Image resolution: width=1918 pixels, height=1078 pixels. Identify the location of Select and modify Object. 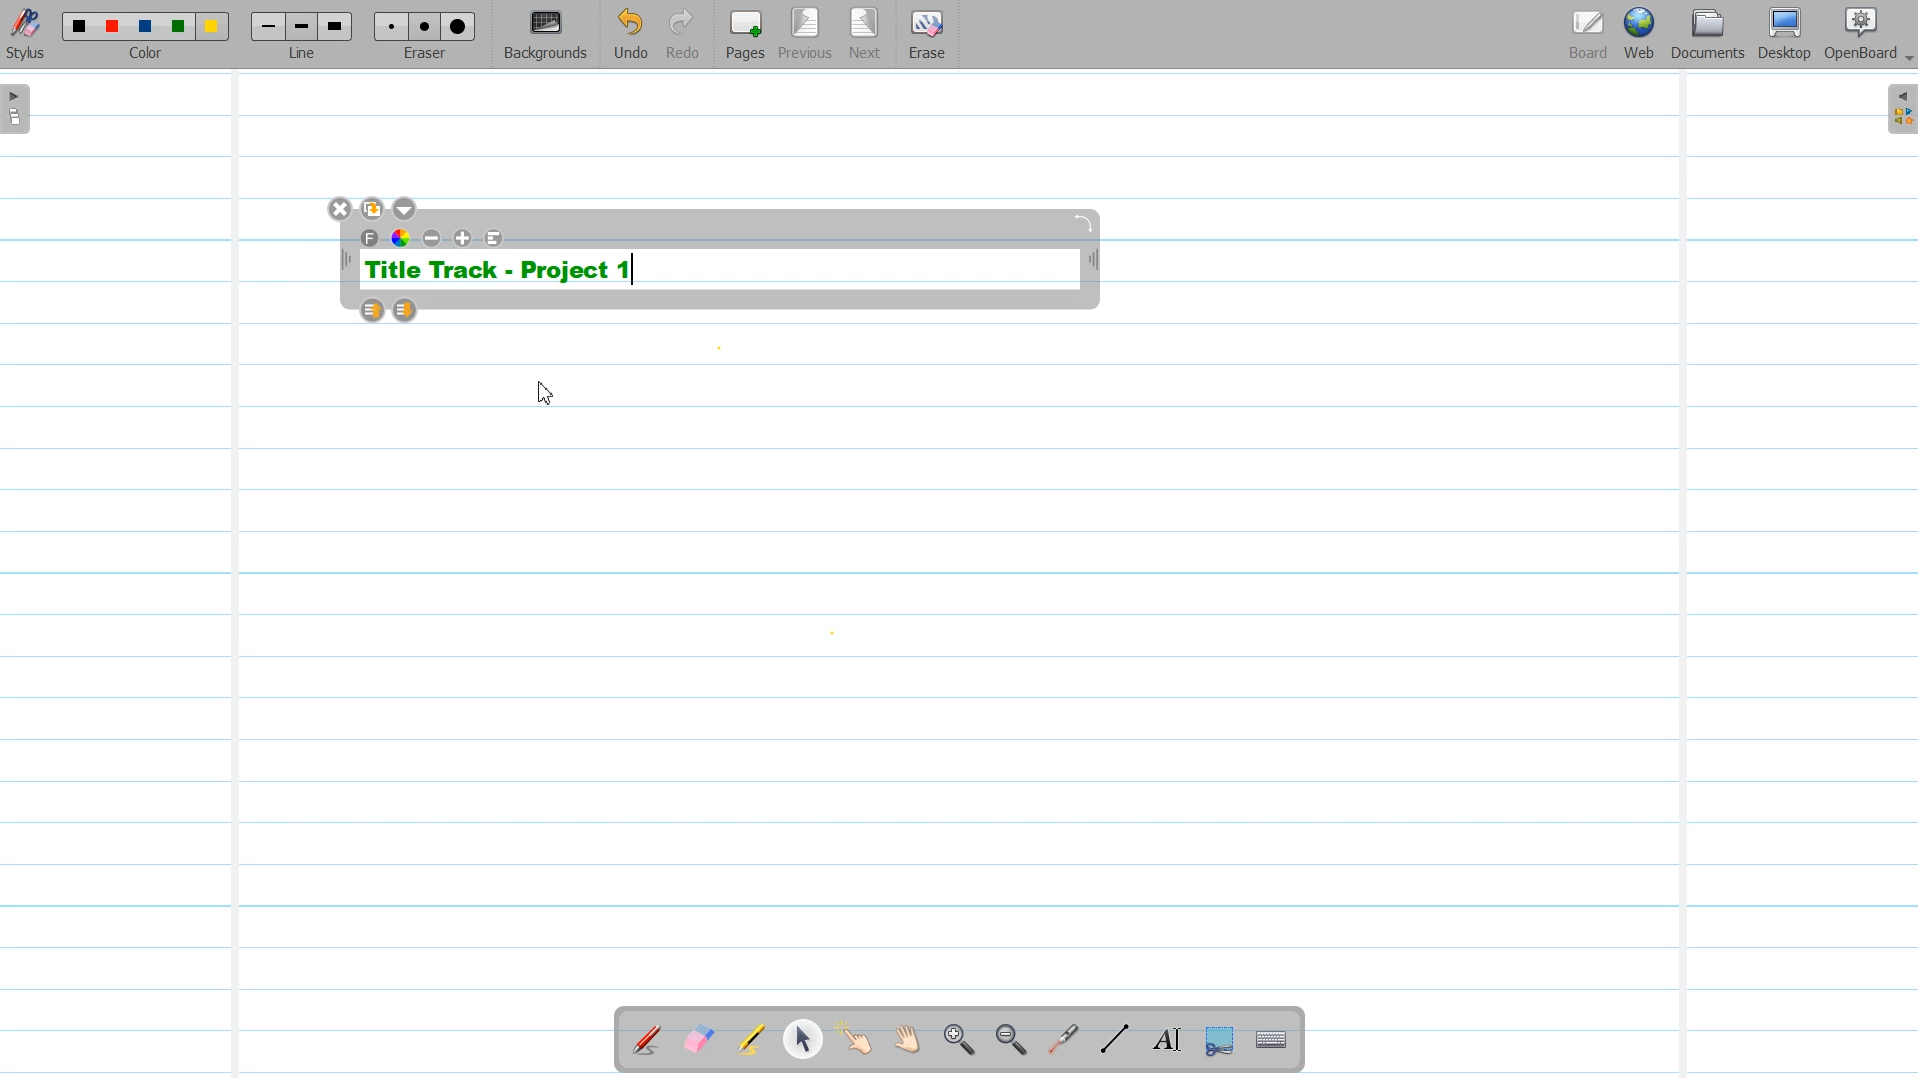
(803, 1039).